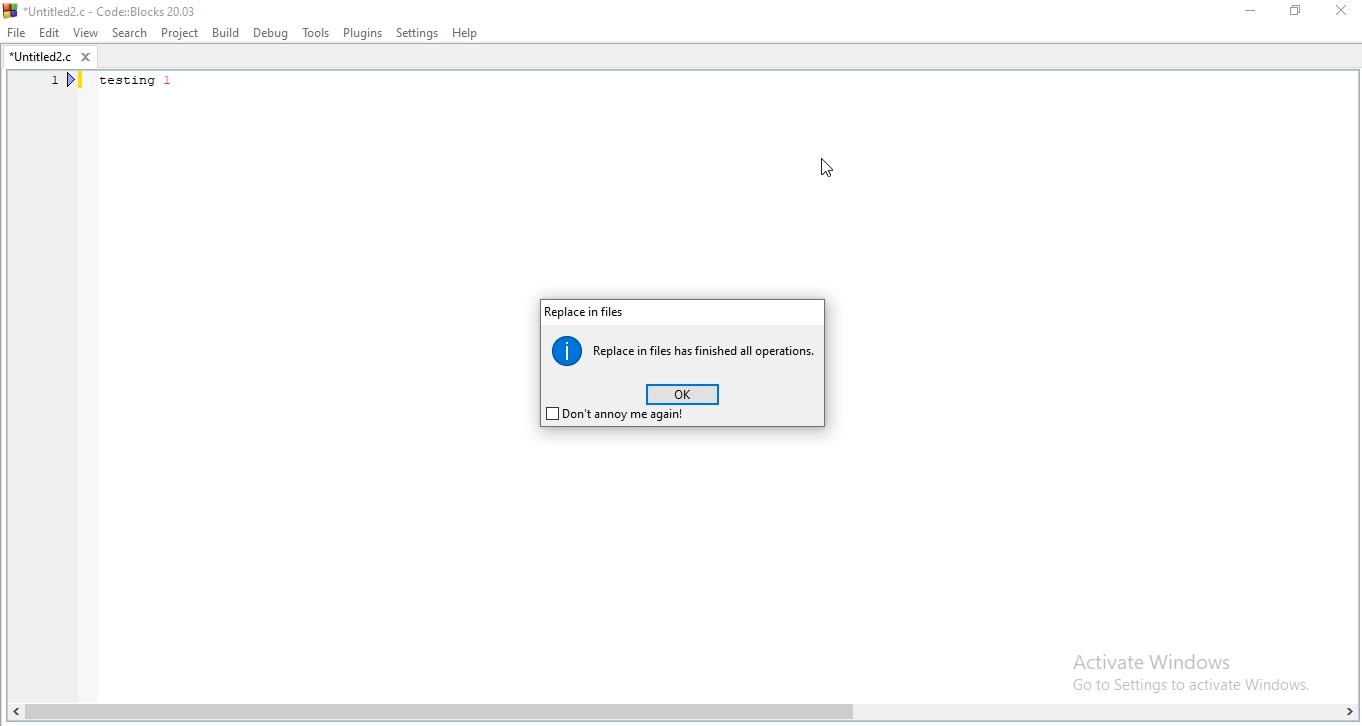 This screenshot has height=726, width=1362. Describe the element at coordinates (1178, 669) in the screenshot. I see `Activate Windows. Go to settings to activate windows` at that location.